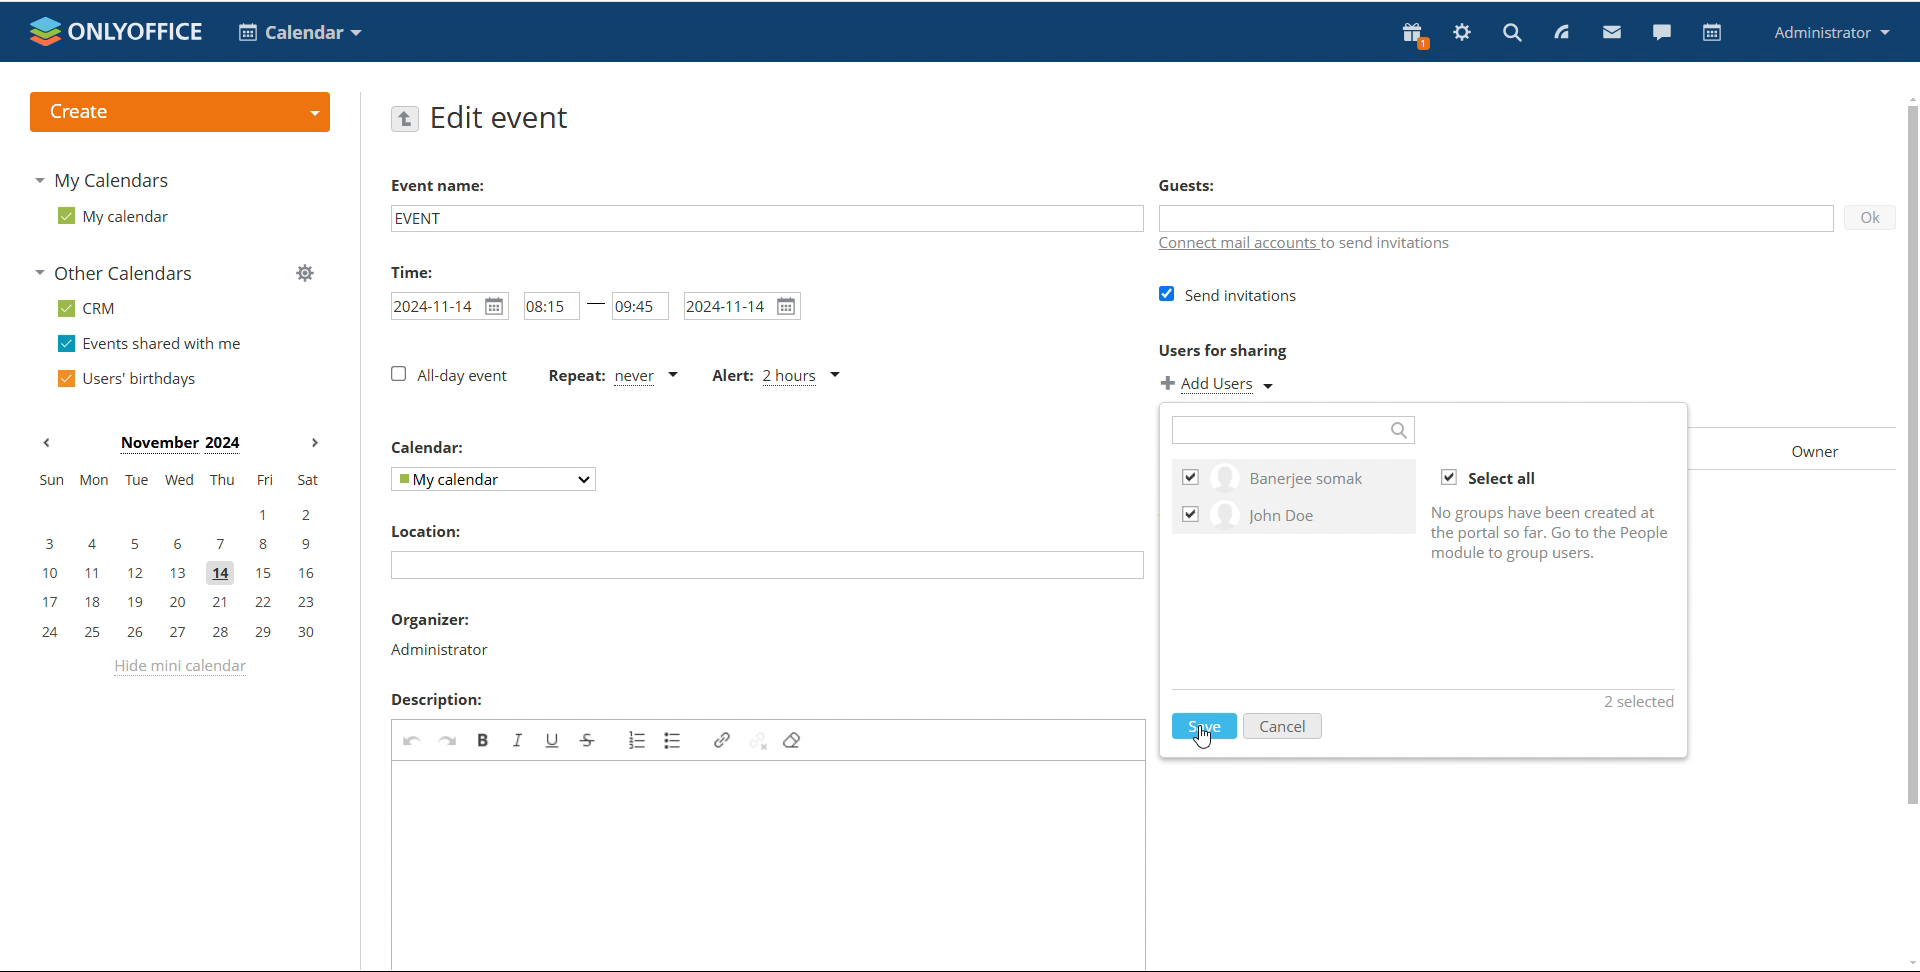  Describe the element at coordinates (1828, 33) in the screenshot. I see `profile` at that location.